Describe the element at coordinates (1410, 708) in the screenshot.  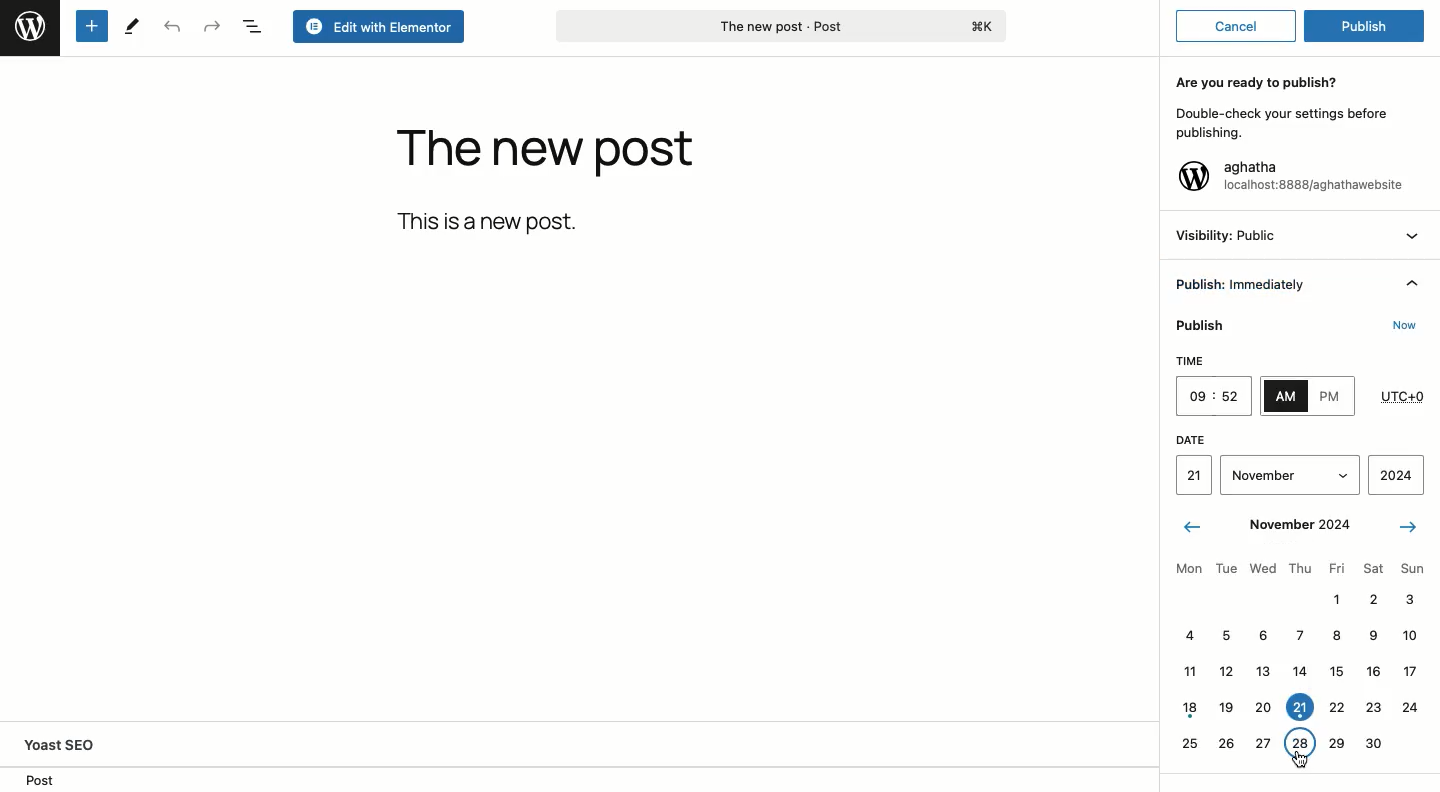
I see `24` at that location.